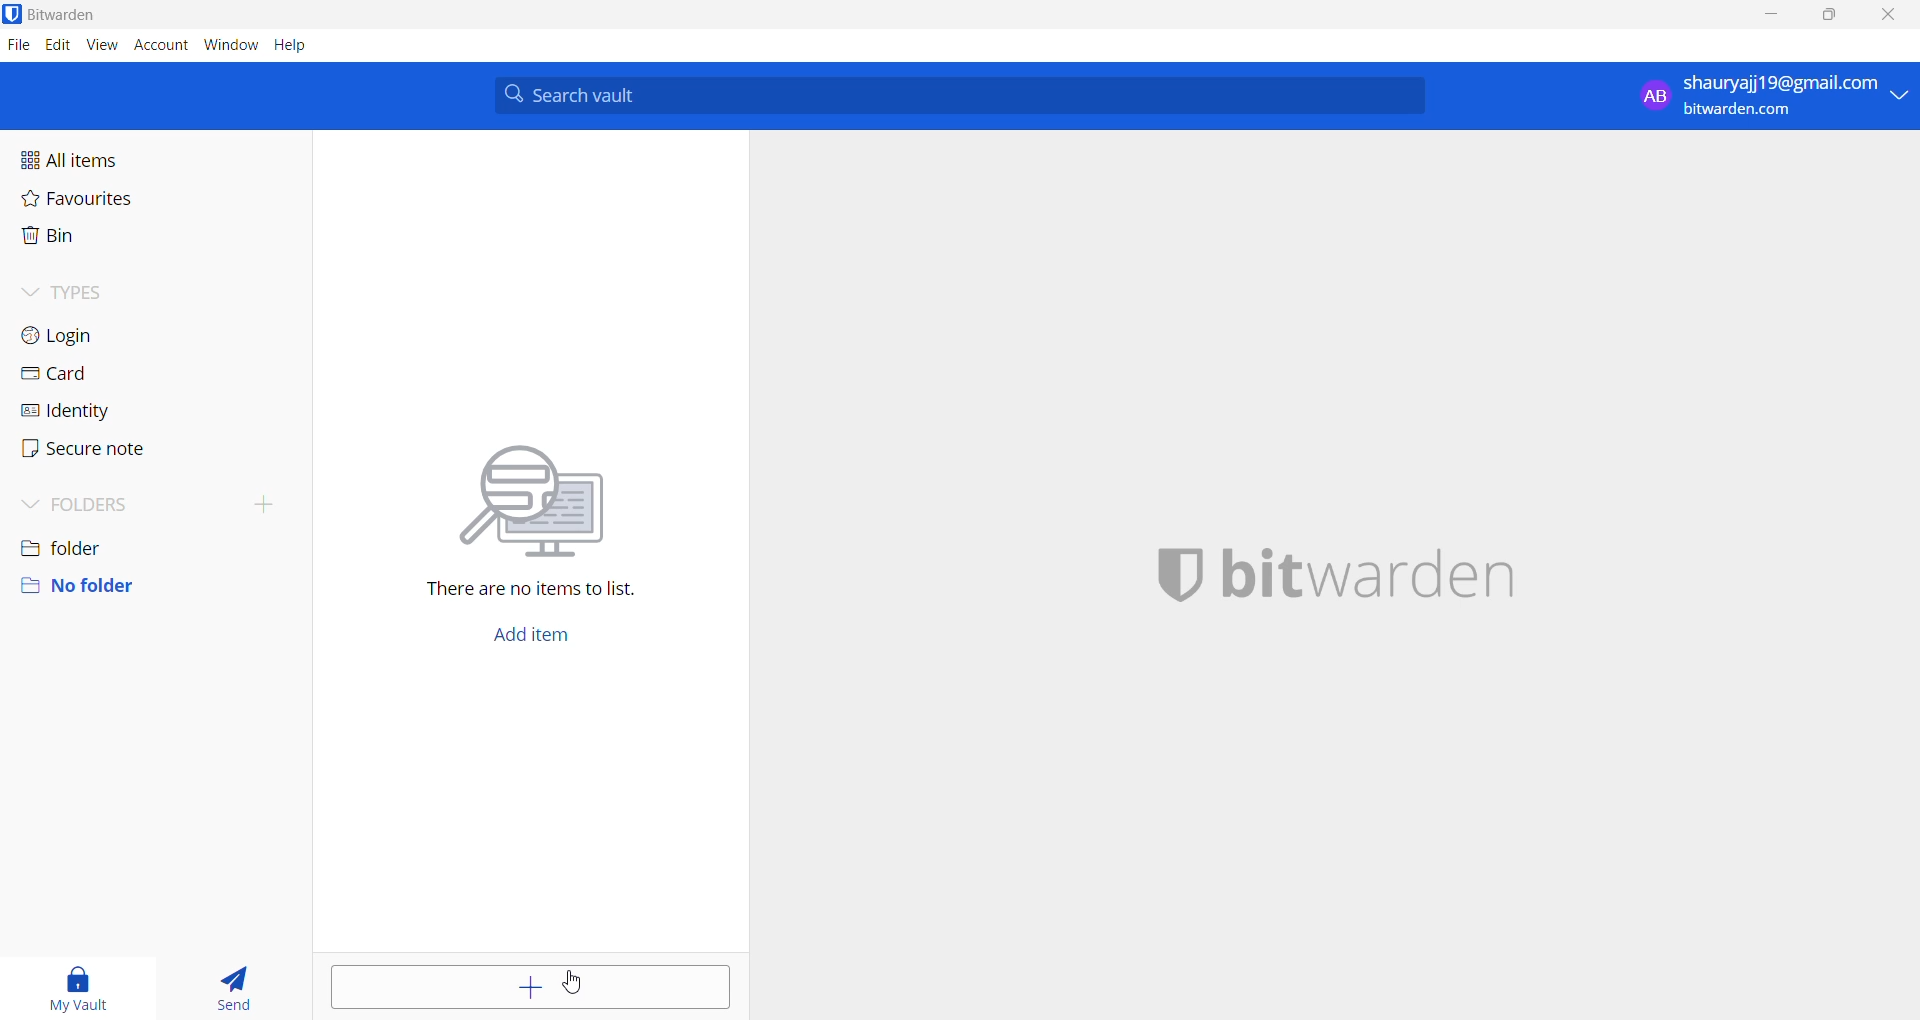 The image size is (1920, 1020). Describe the element at coordinates (1884, 14) in the screenshot. I see `close` at that location.